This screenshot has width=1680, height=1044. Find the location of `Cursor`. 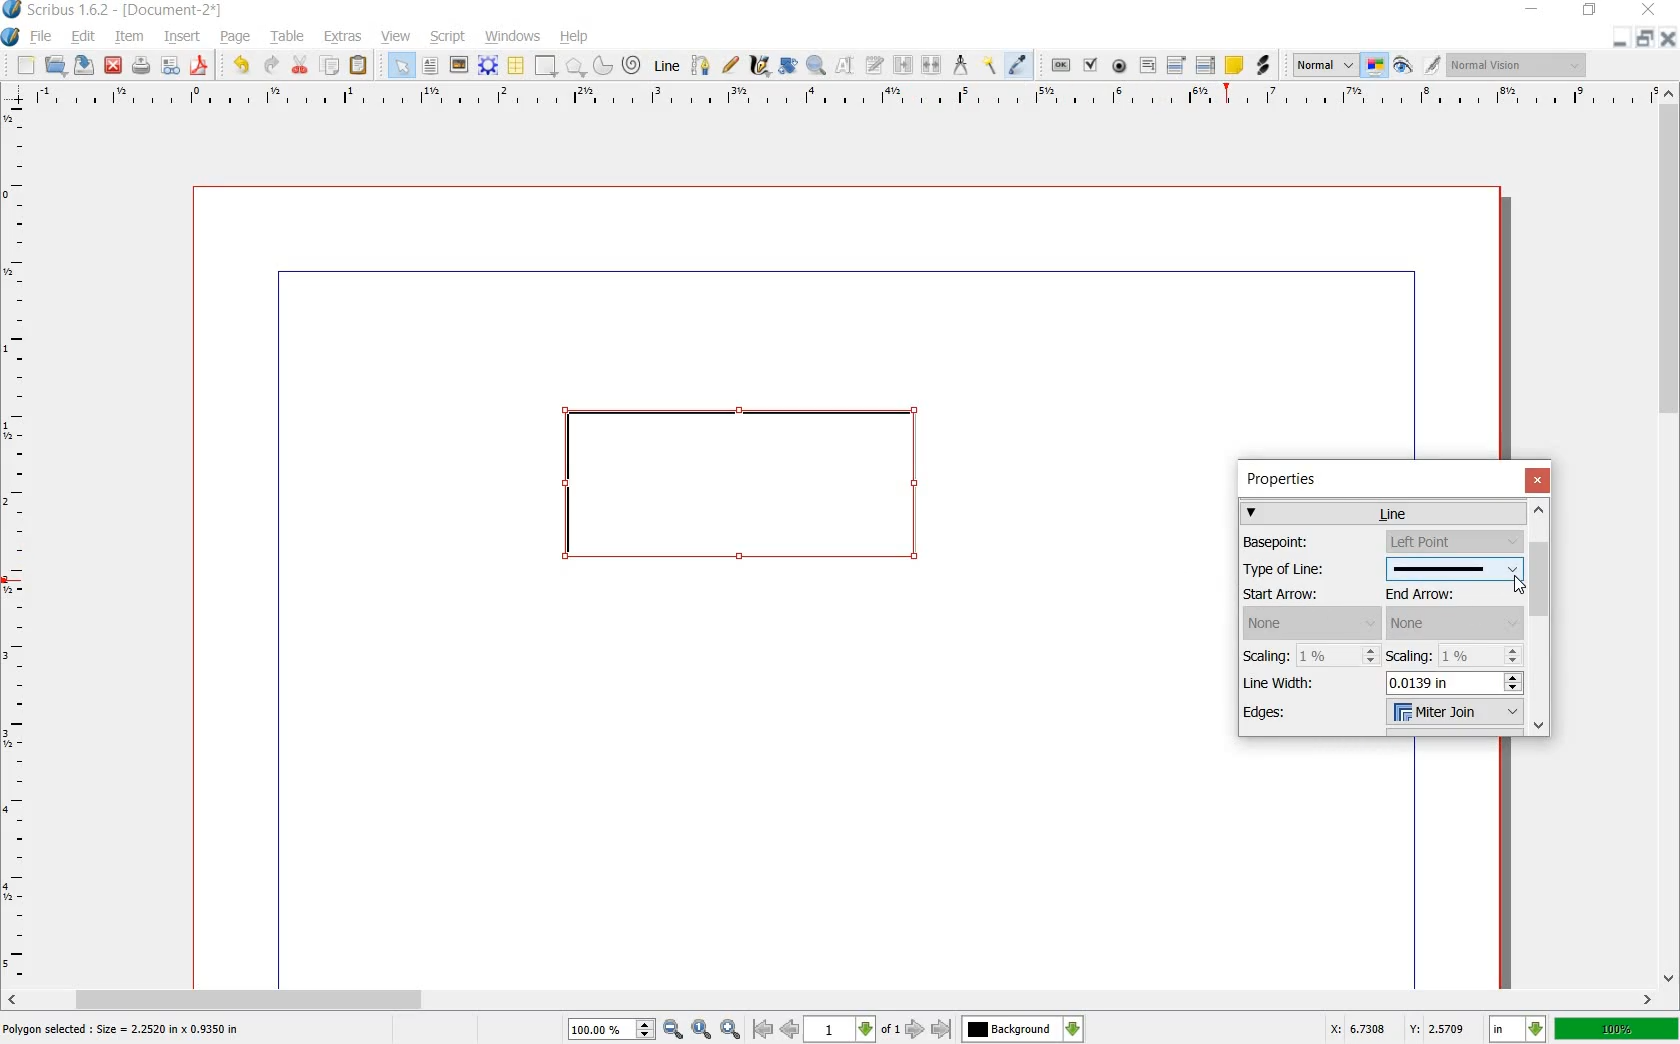

Cursor is located at coordinates (1520, 585).